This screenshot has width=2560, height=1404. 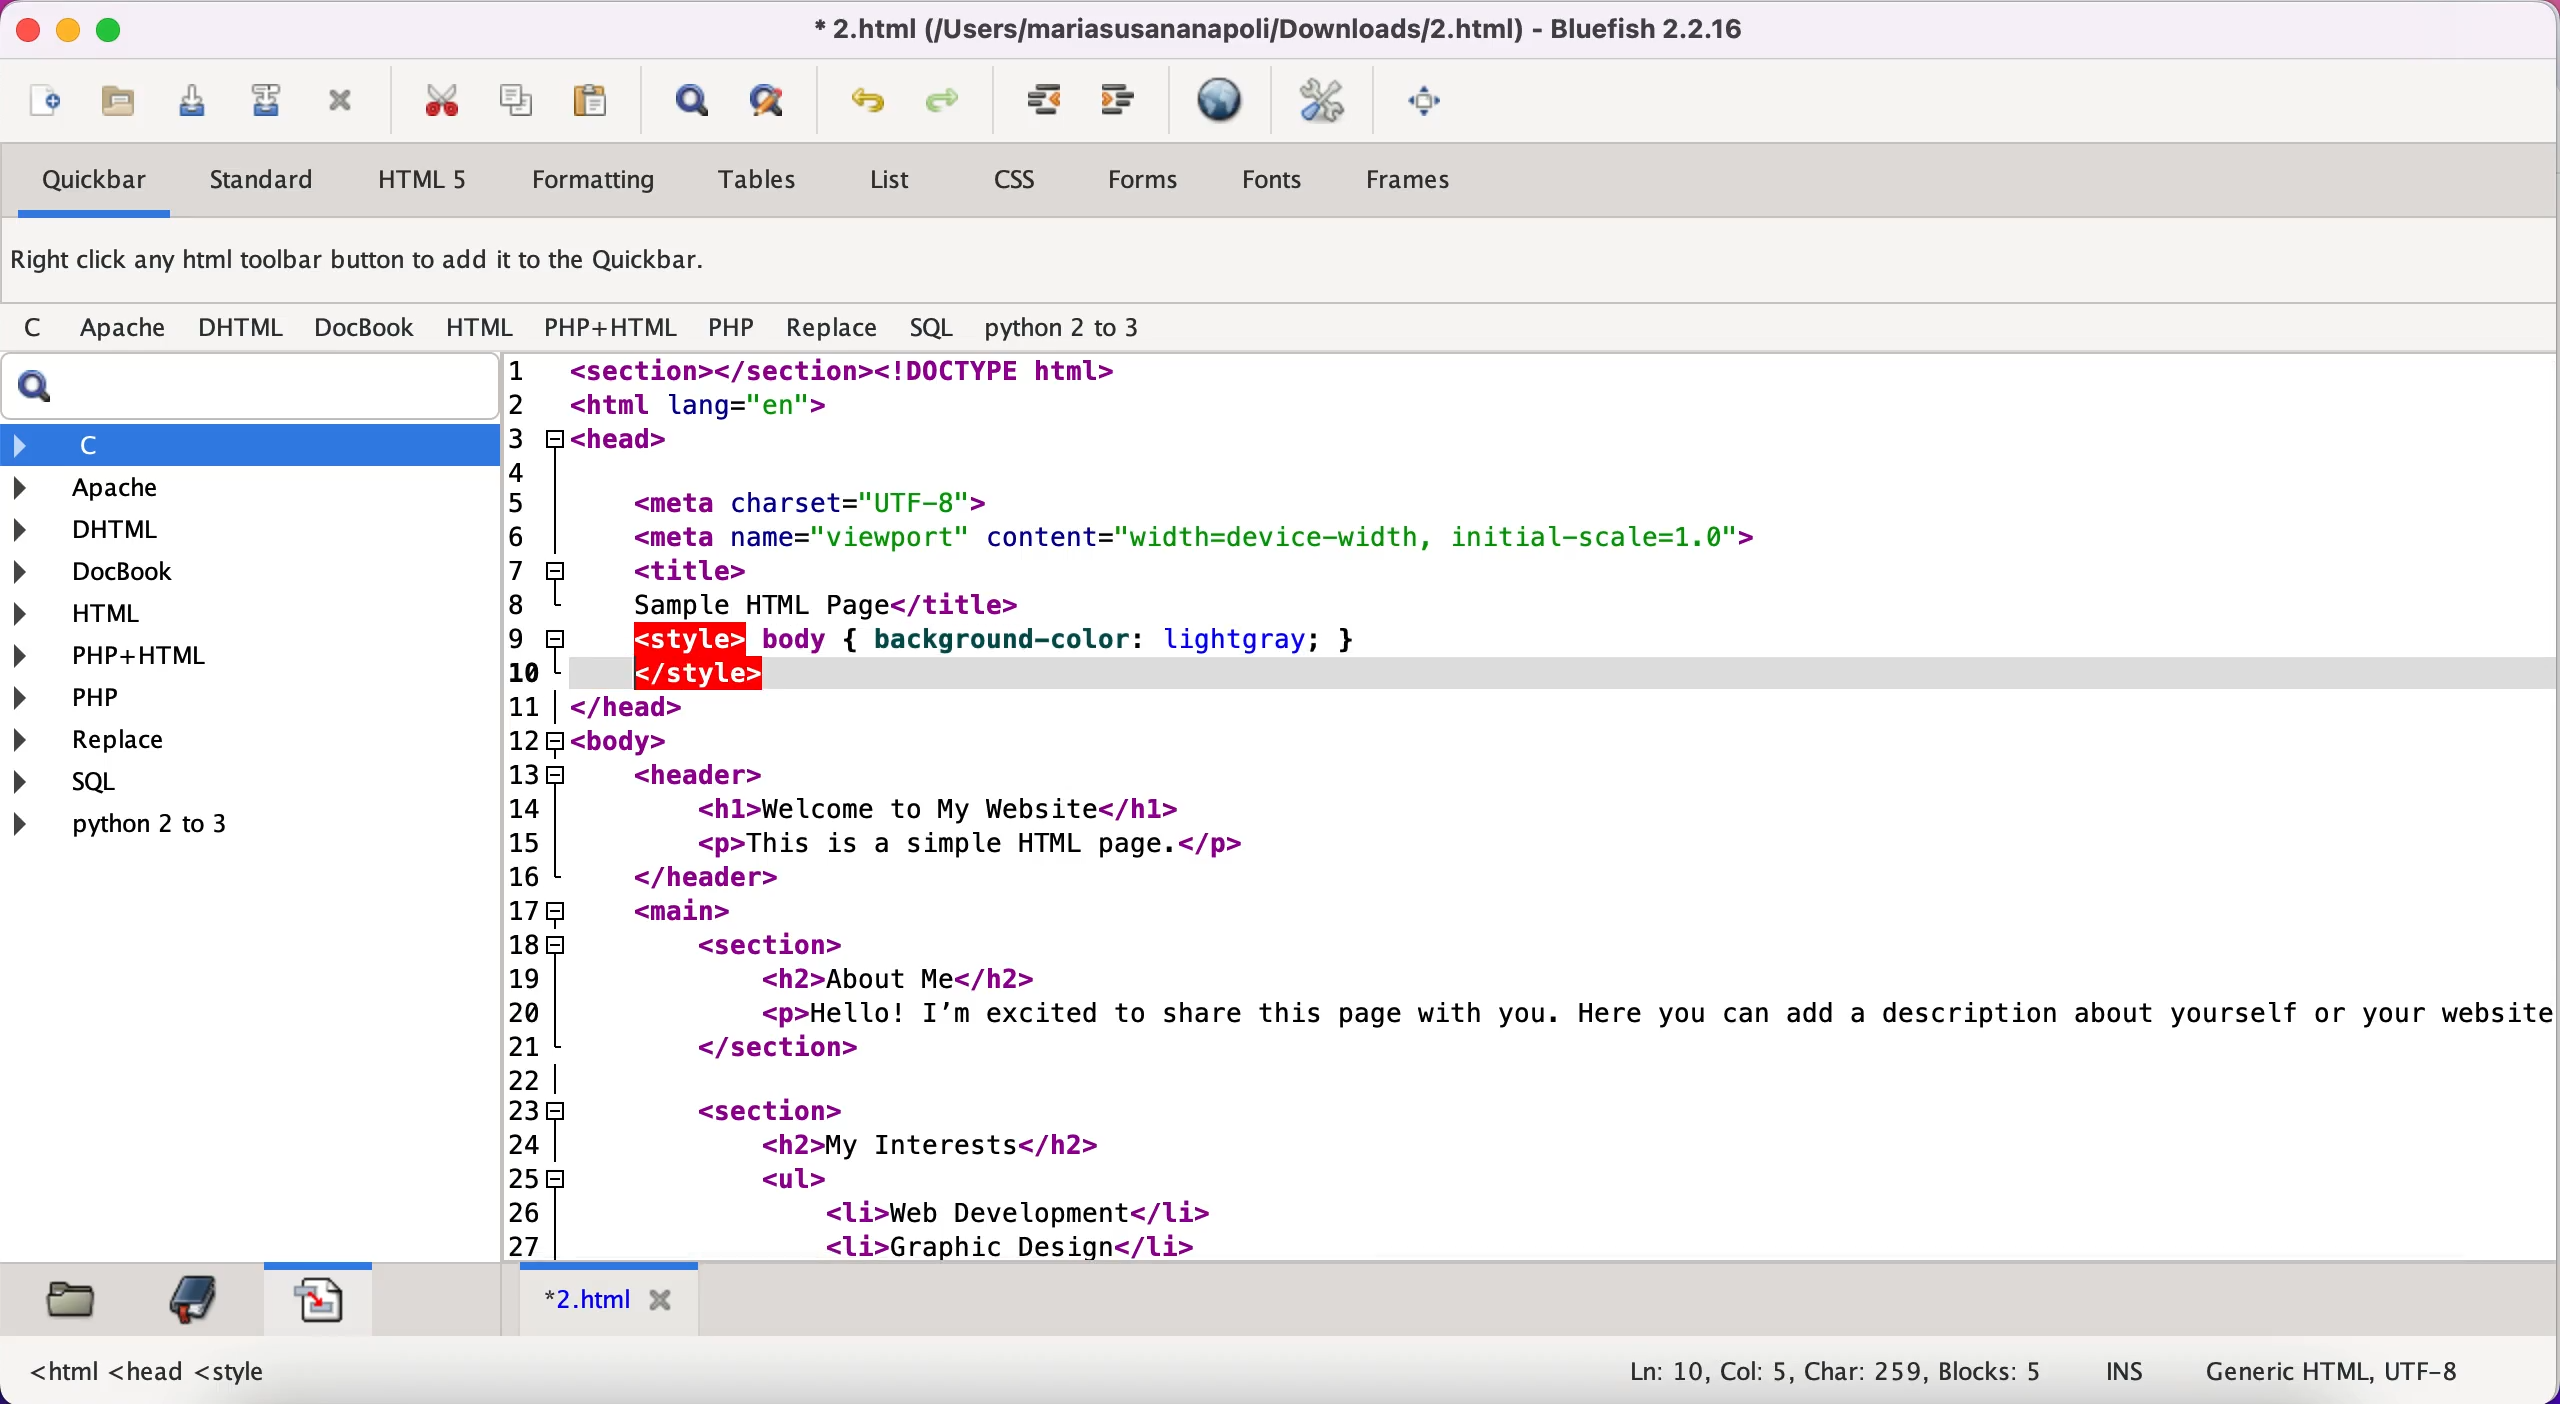 I want to click on c, so click(x=39, y=330).